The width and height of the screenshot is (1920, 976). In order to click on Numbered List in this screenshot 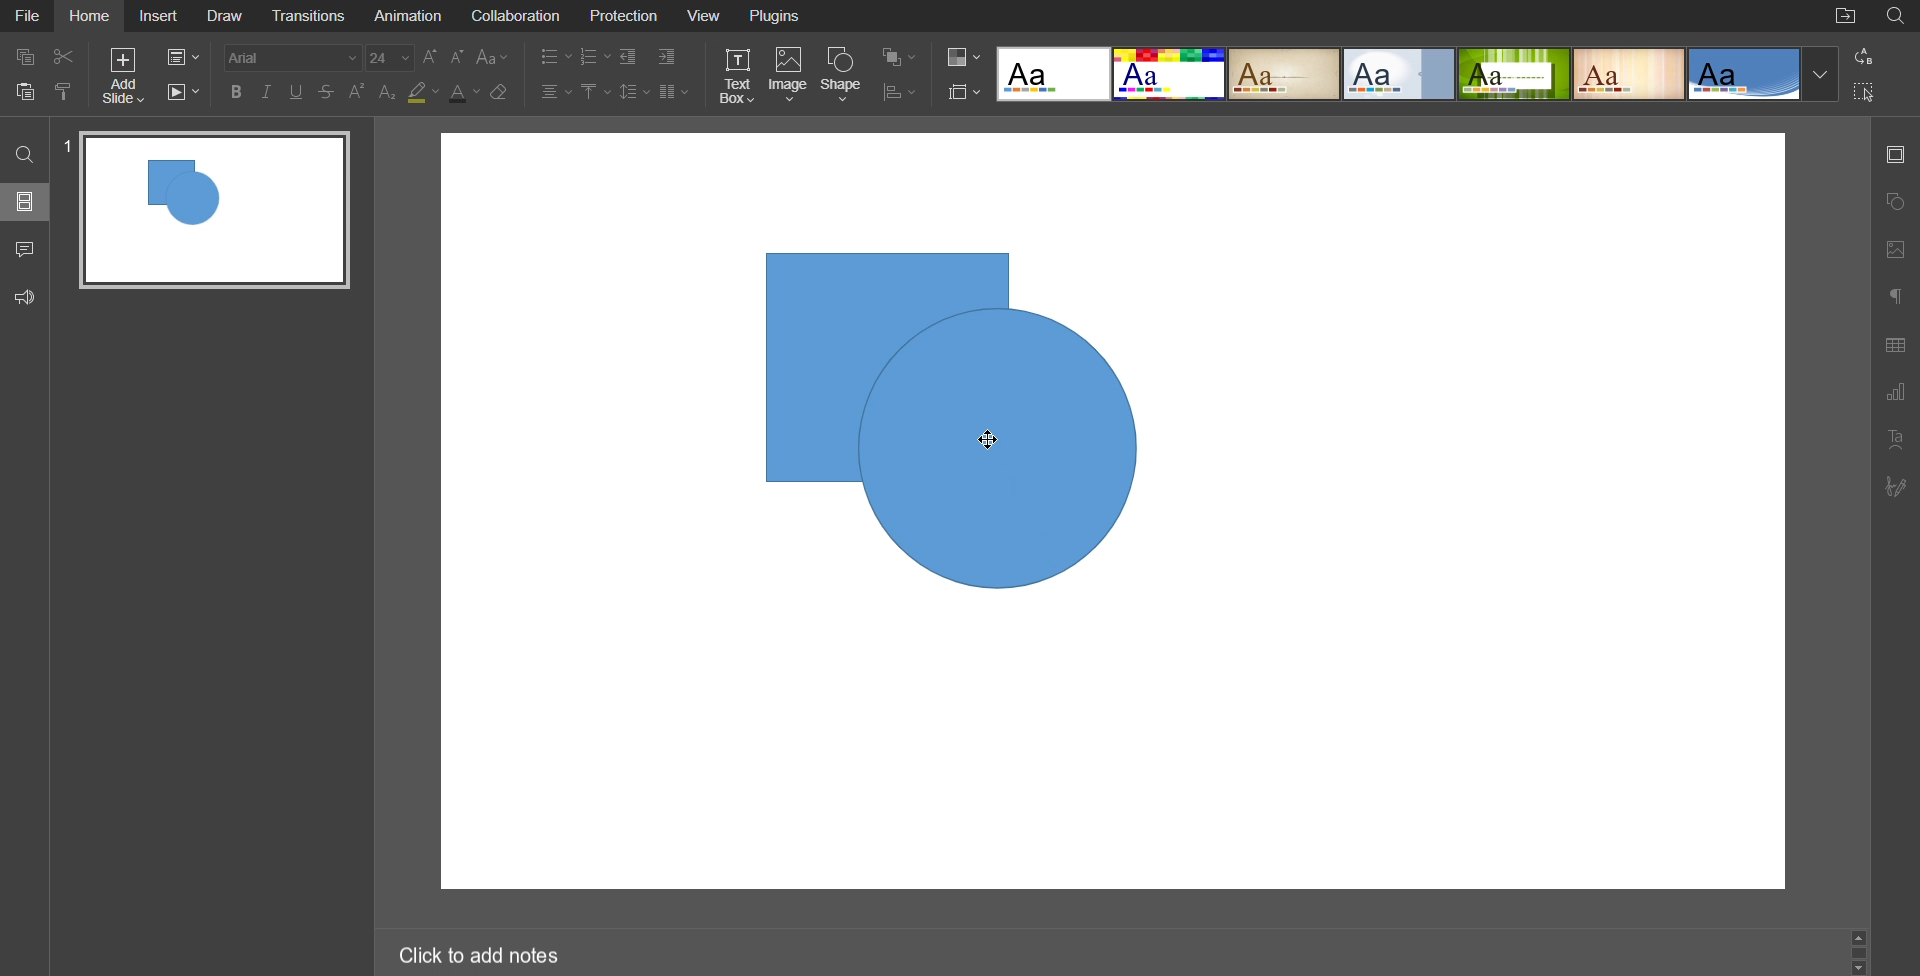, I will do `click(595, 56)`.